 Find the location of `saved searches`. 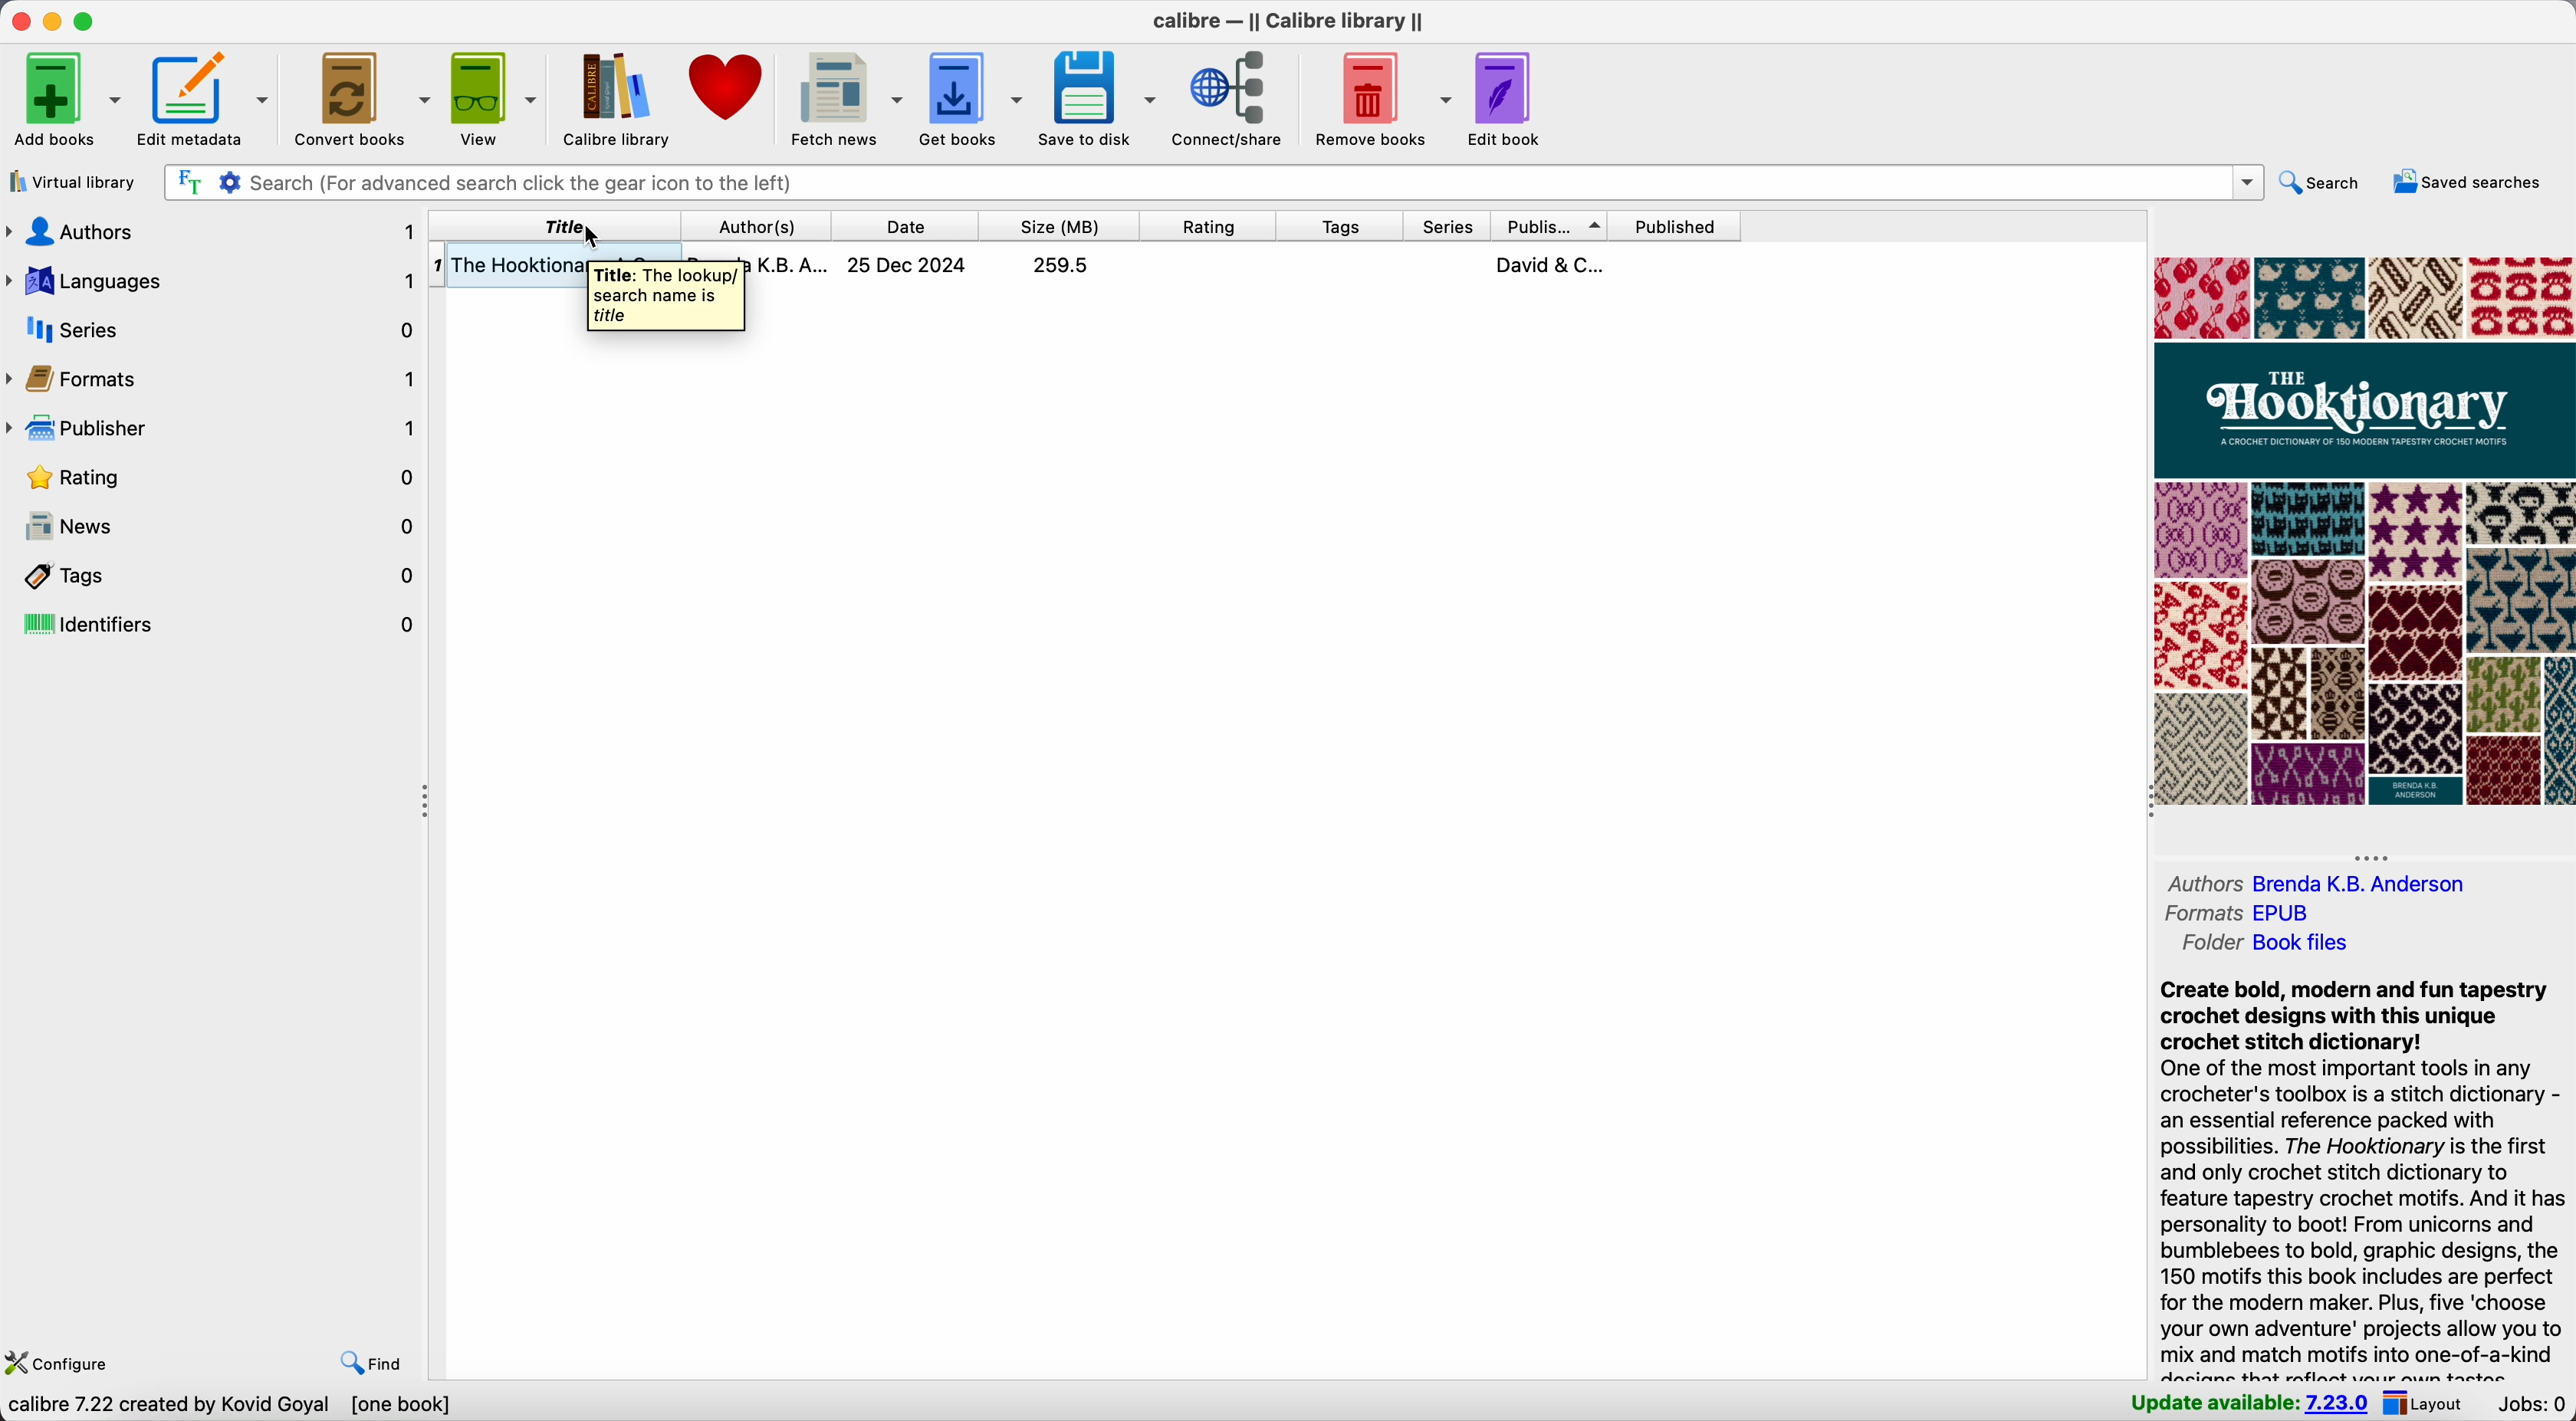

saved searches is located at coordinates (2473, 181).